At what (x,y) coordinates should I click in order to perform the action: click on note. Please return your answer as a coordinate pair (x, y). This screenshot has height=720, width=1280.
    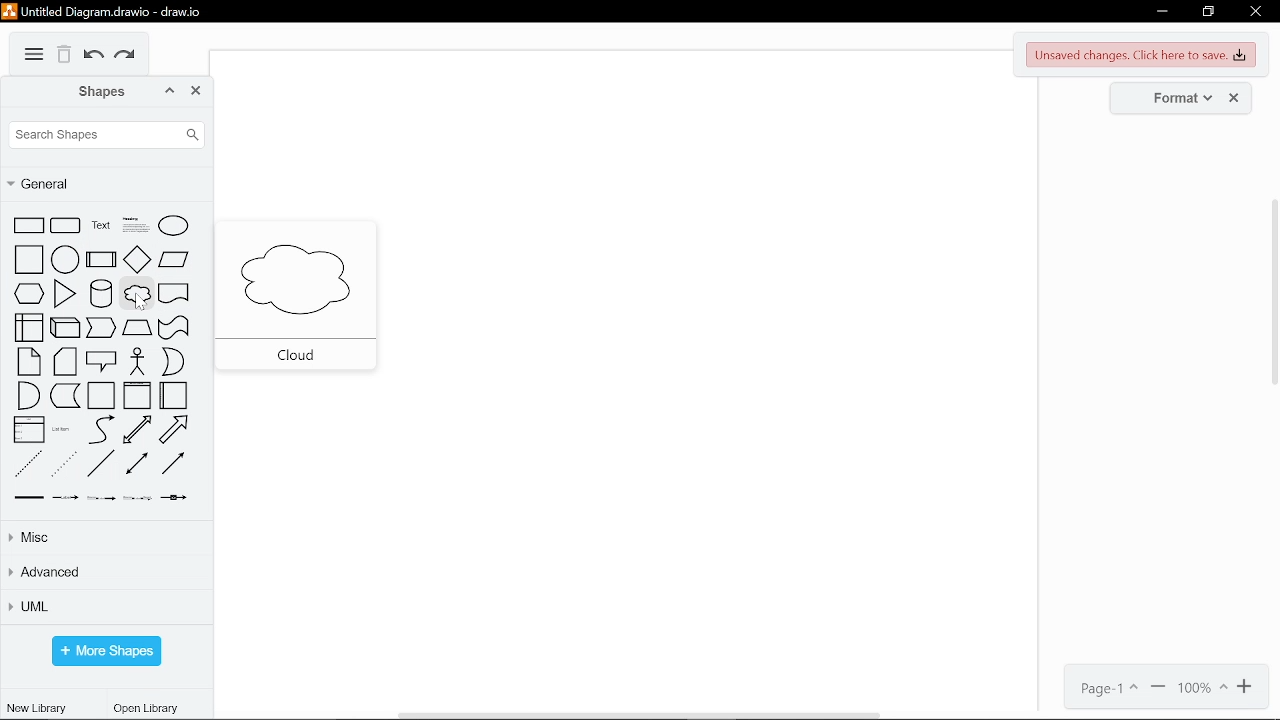
    Looking at the image, I should click on (28, 362).